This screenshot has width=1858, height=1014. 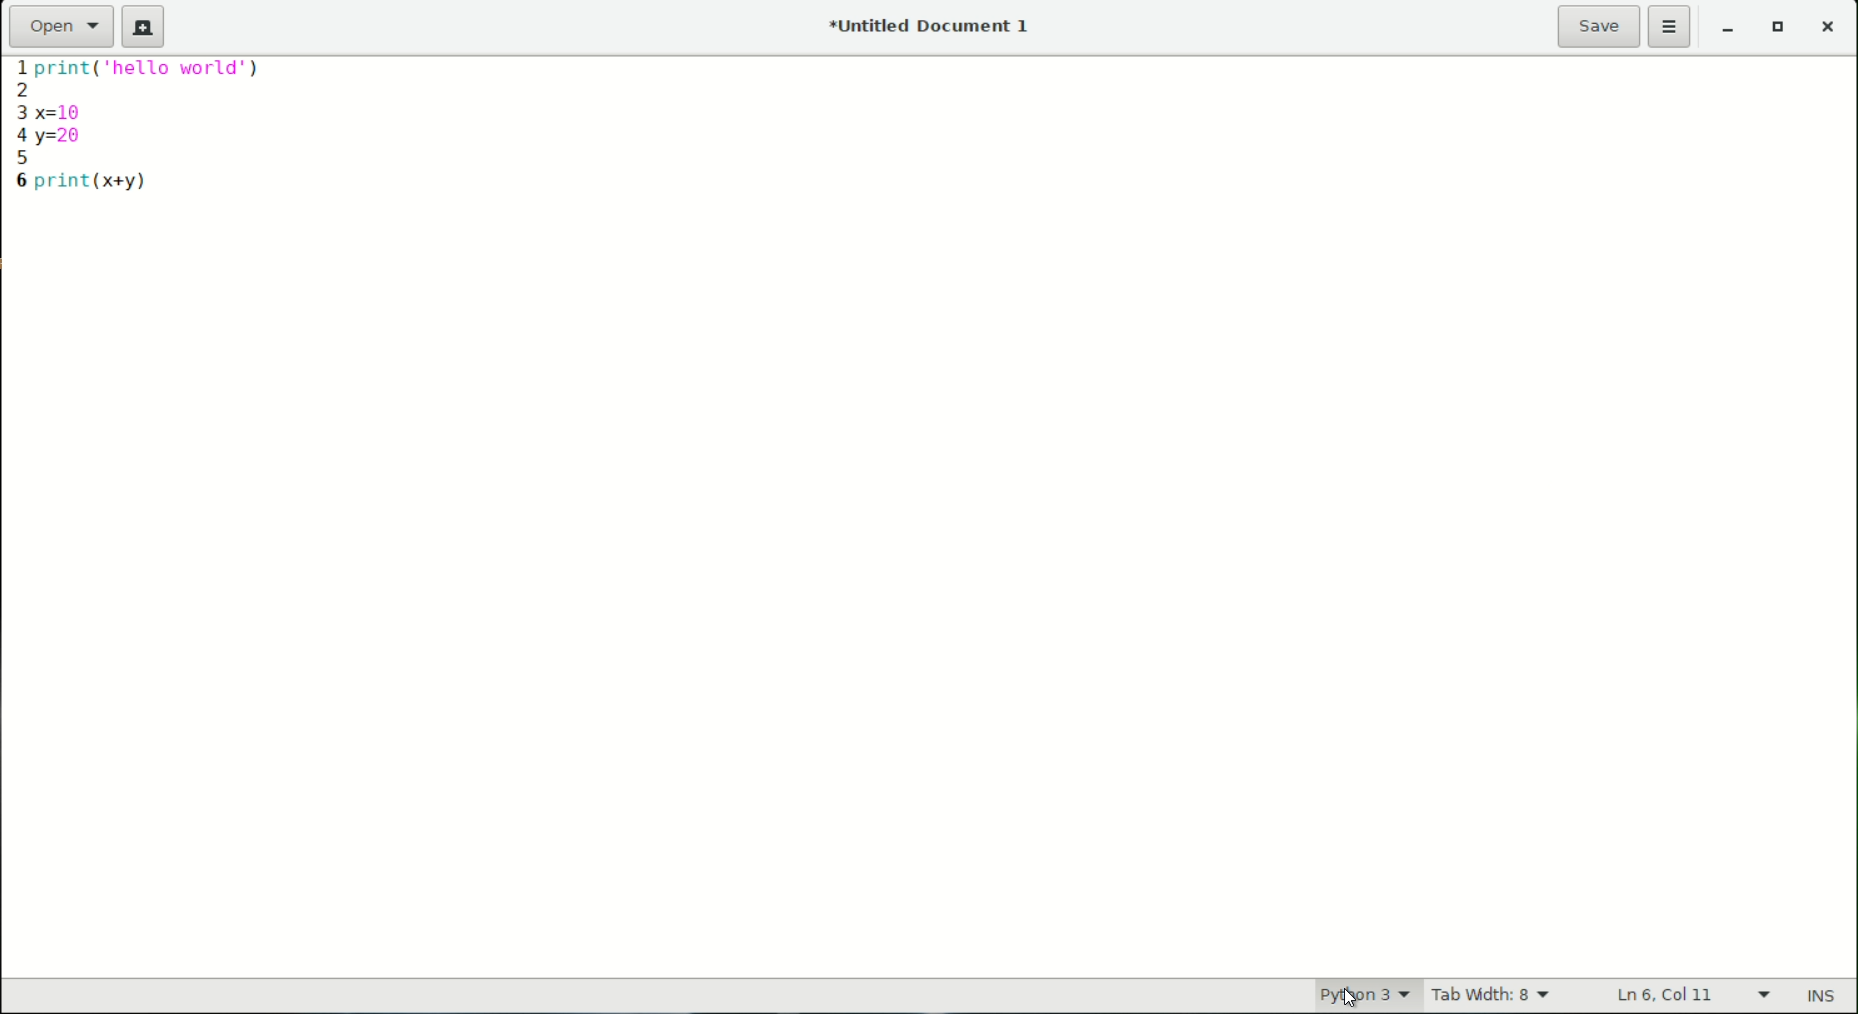 I want to click on line numbers, so click(x=16, y=125).